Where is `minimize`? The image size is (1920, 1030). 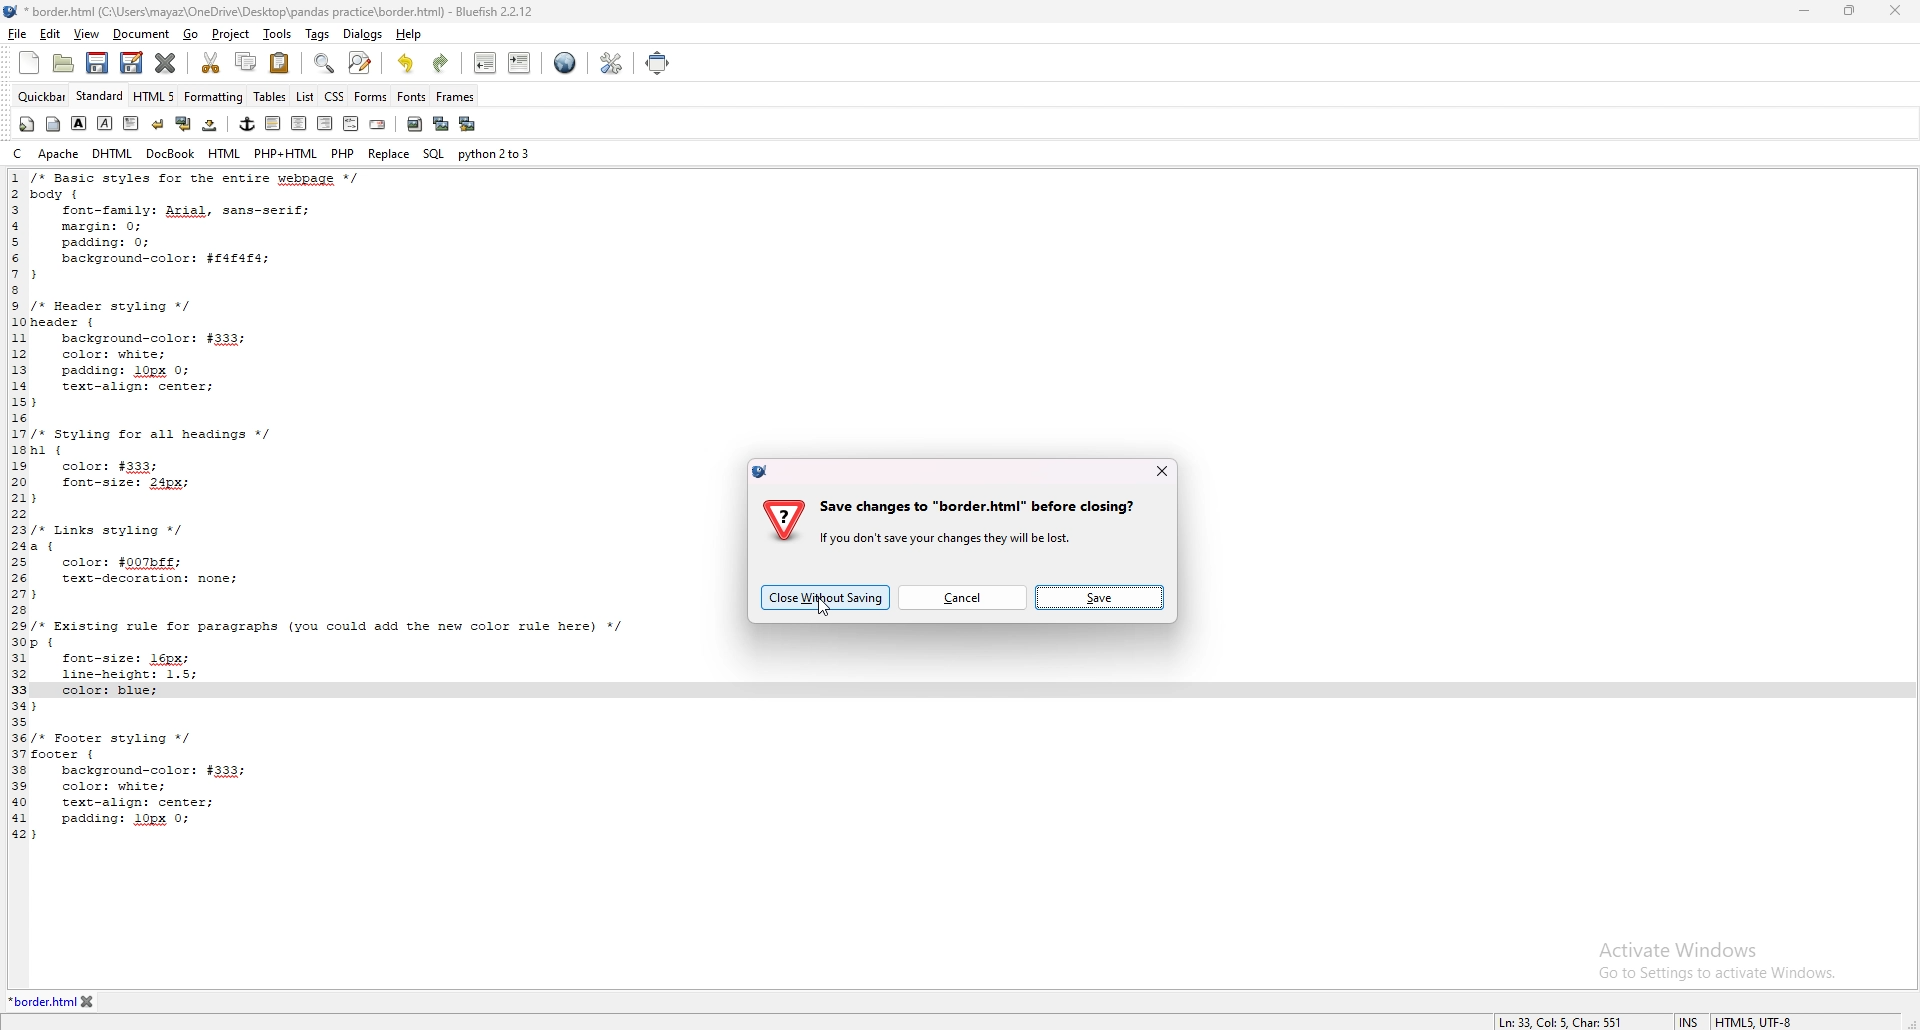
minimize is located at coordinates (1805, 13).